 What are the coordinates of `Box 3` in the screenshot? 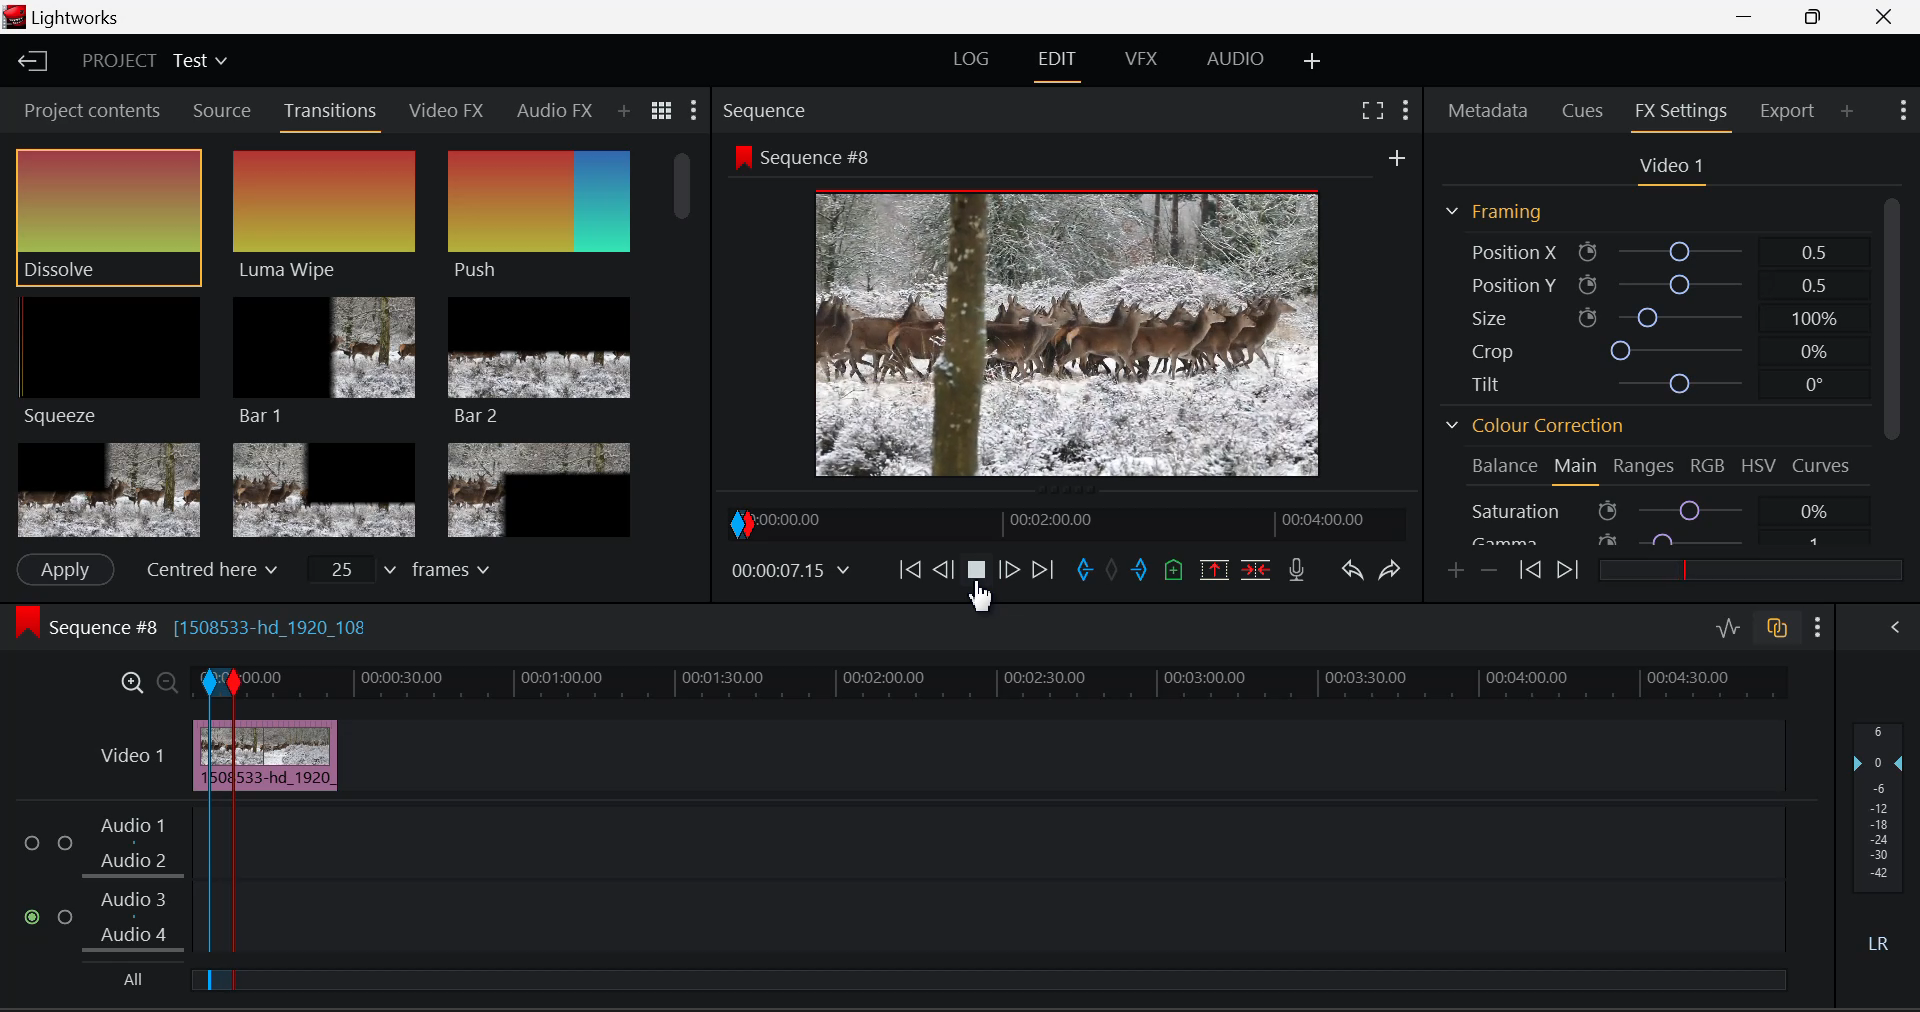 It's located at (541, 486).